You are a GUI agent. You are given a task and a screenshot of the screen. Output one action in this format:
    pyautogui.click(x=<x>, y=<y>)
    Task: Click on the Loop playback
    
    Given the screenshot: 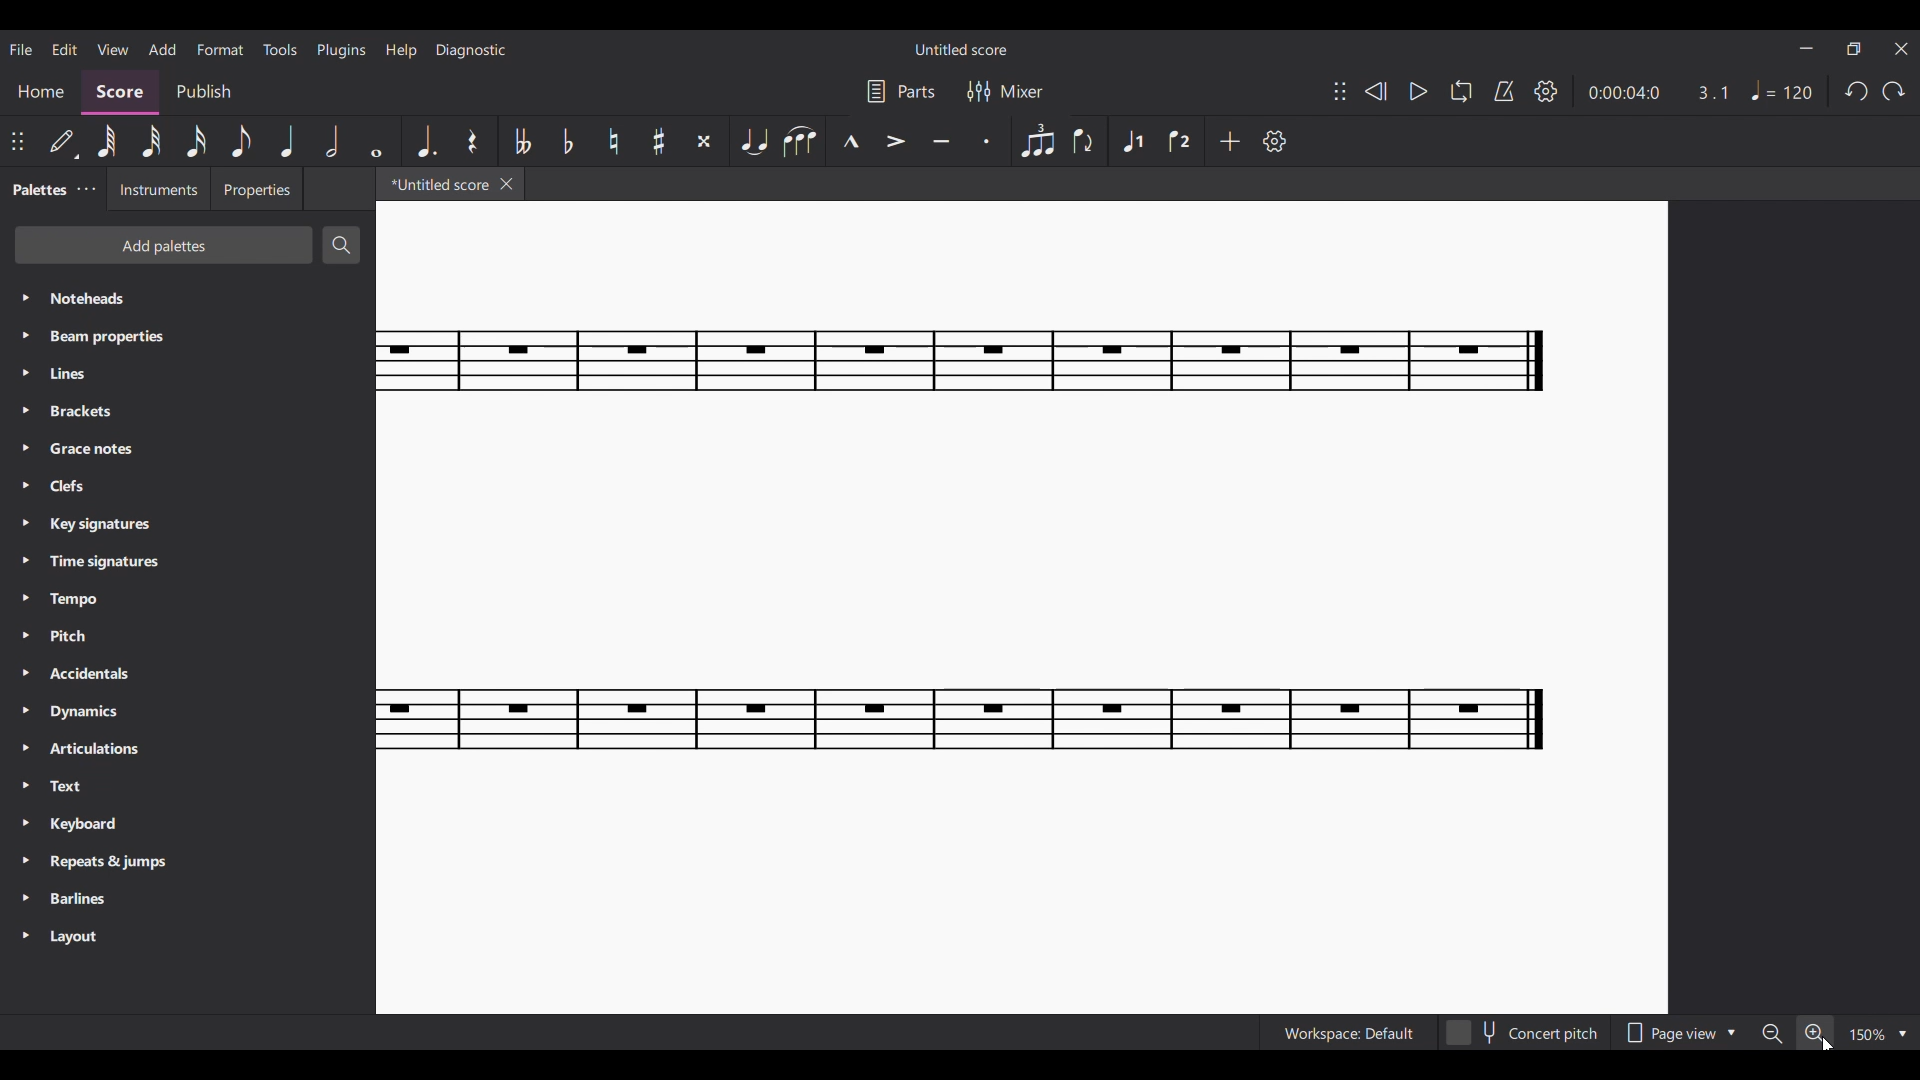 What is the action you would take?
    pyautogui.click(x=1461, y=91)
    